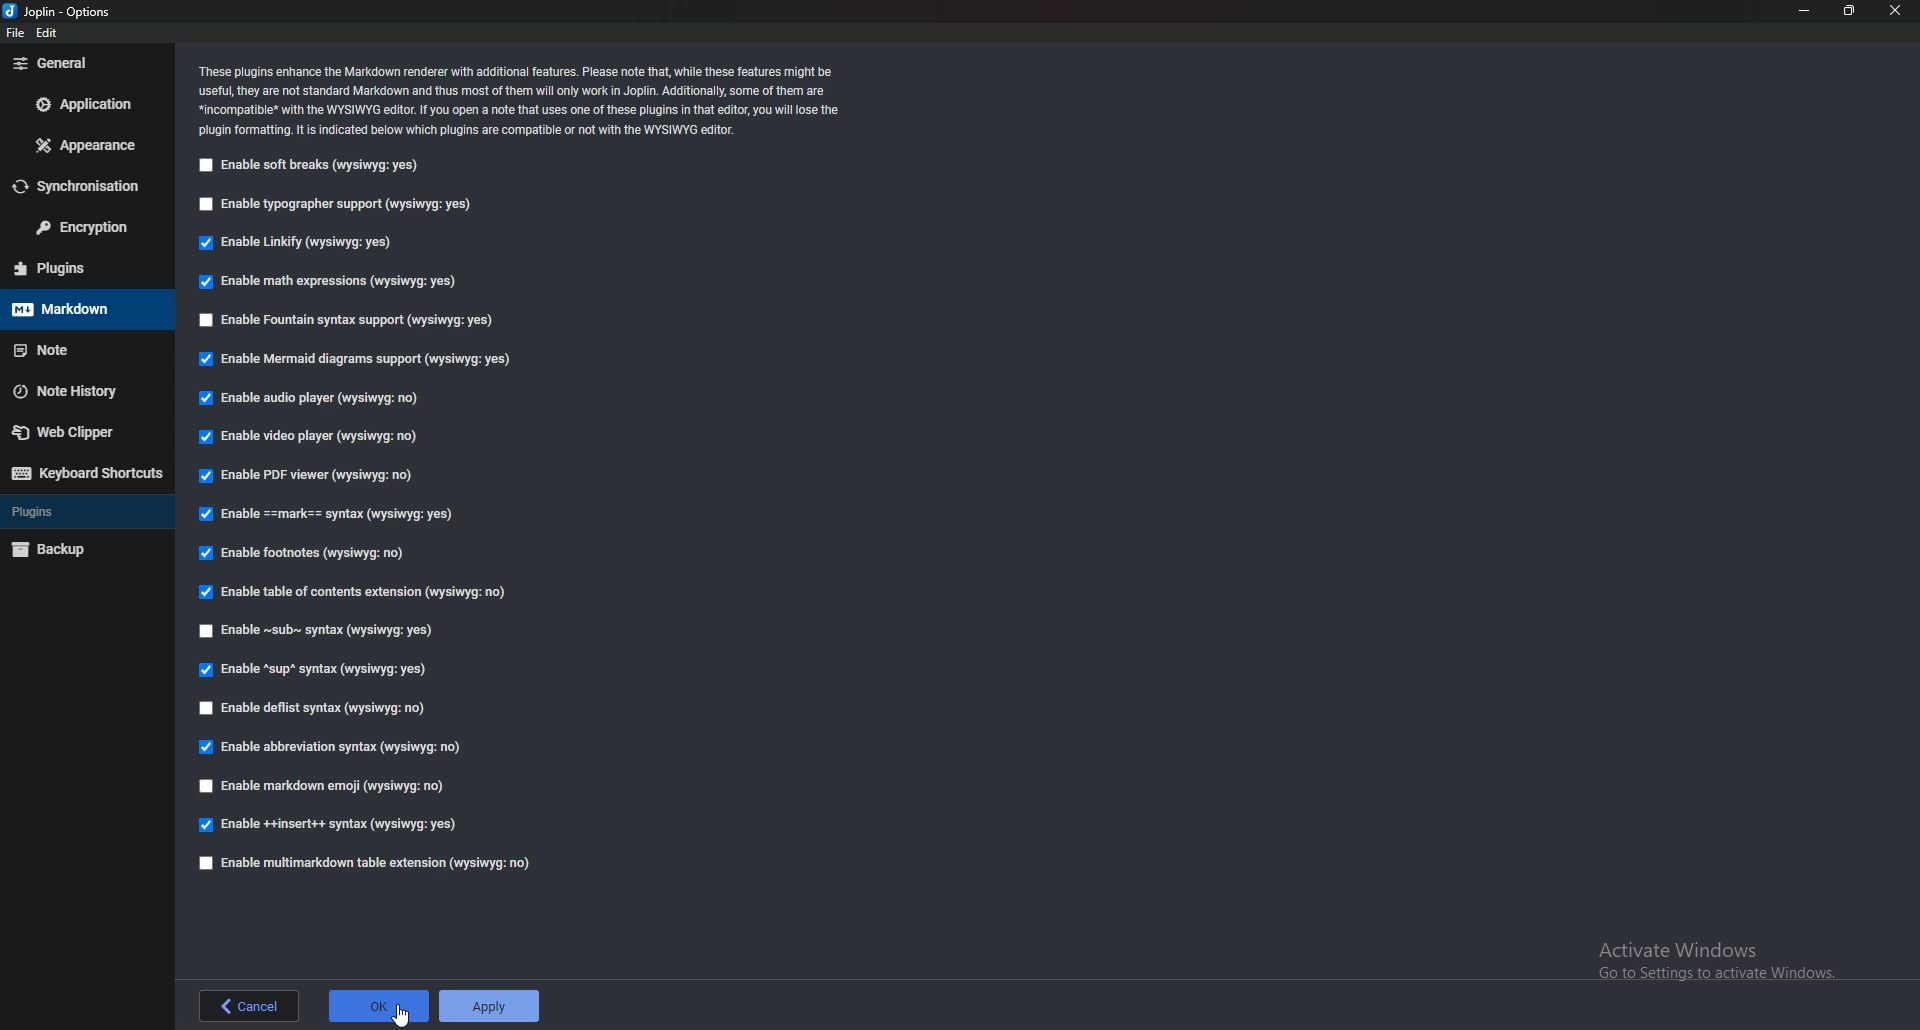  Describe the element at coordinates (15, 33) in the screenshot. I see `file` at that location.